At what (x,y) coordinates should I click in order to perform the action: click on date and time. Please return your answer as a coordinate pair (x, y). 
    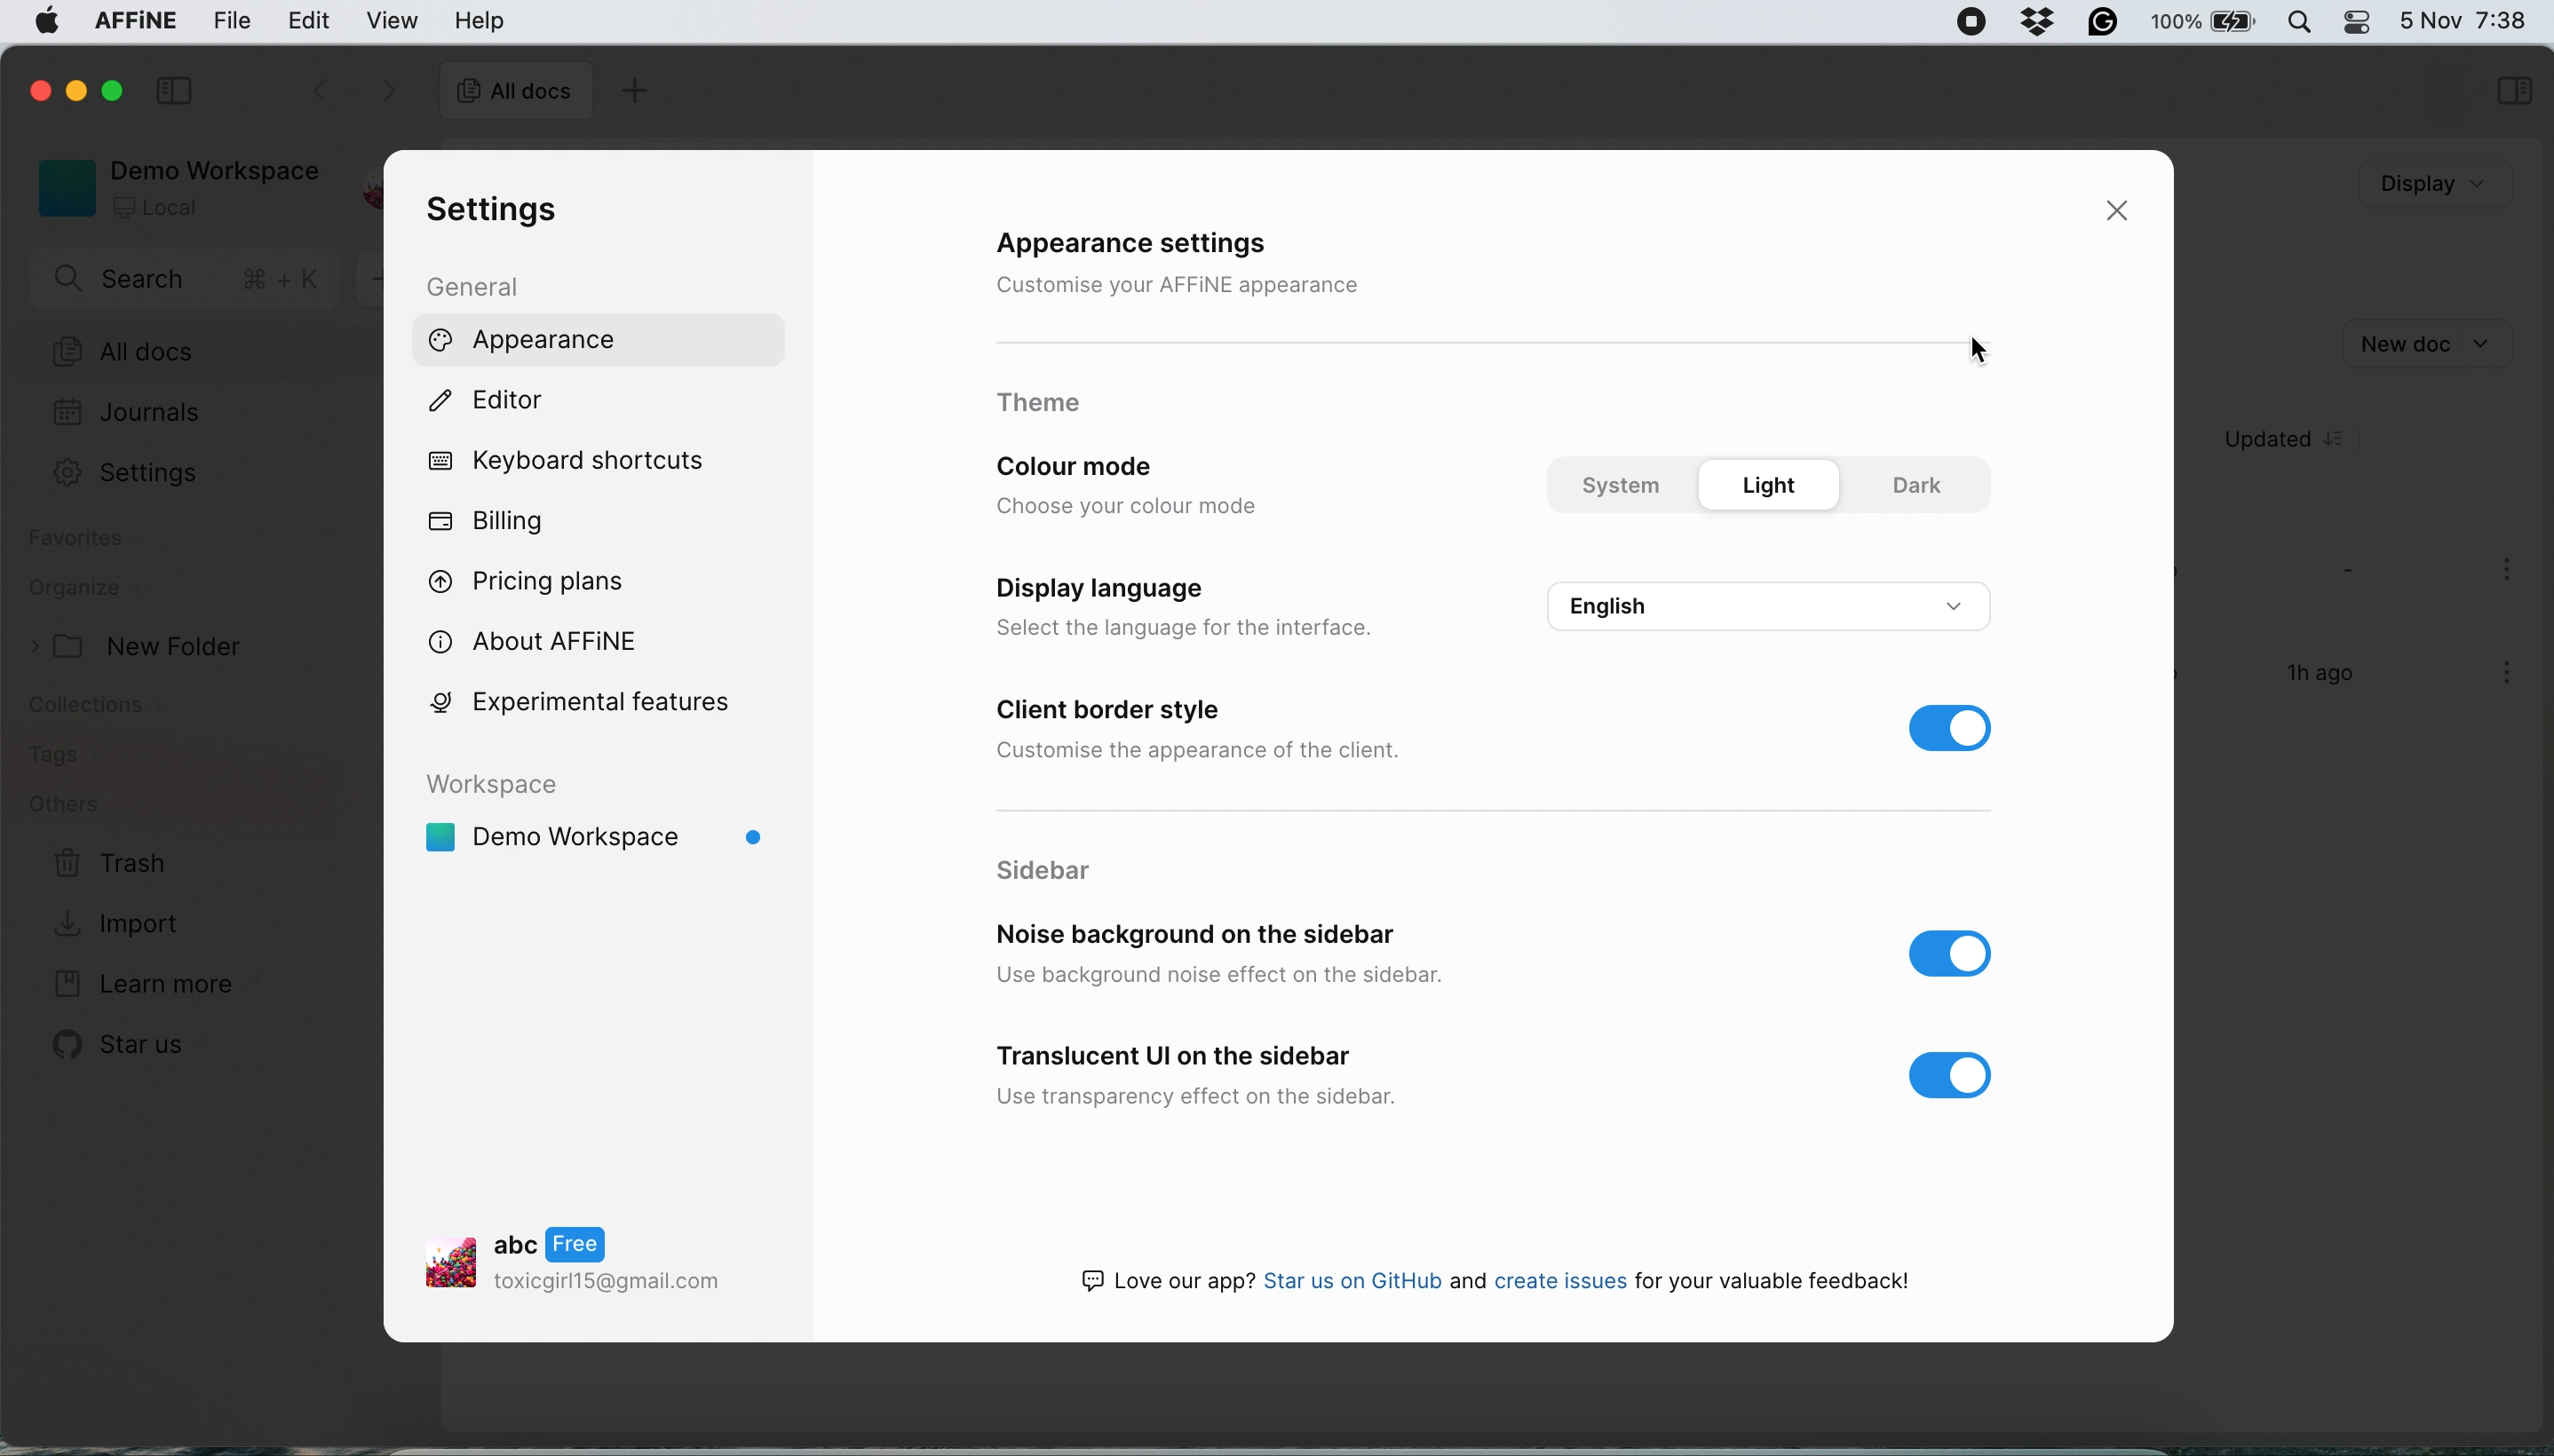
    Looking at the image, I should click on (2465, 18).